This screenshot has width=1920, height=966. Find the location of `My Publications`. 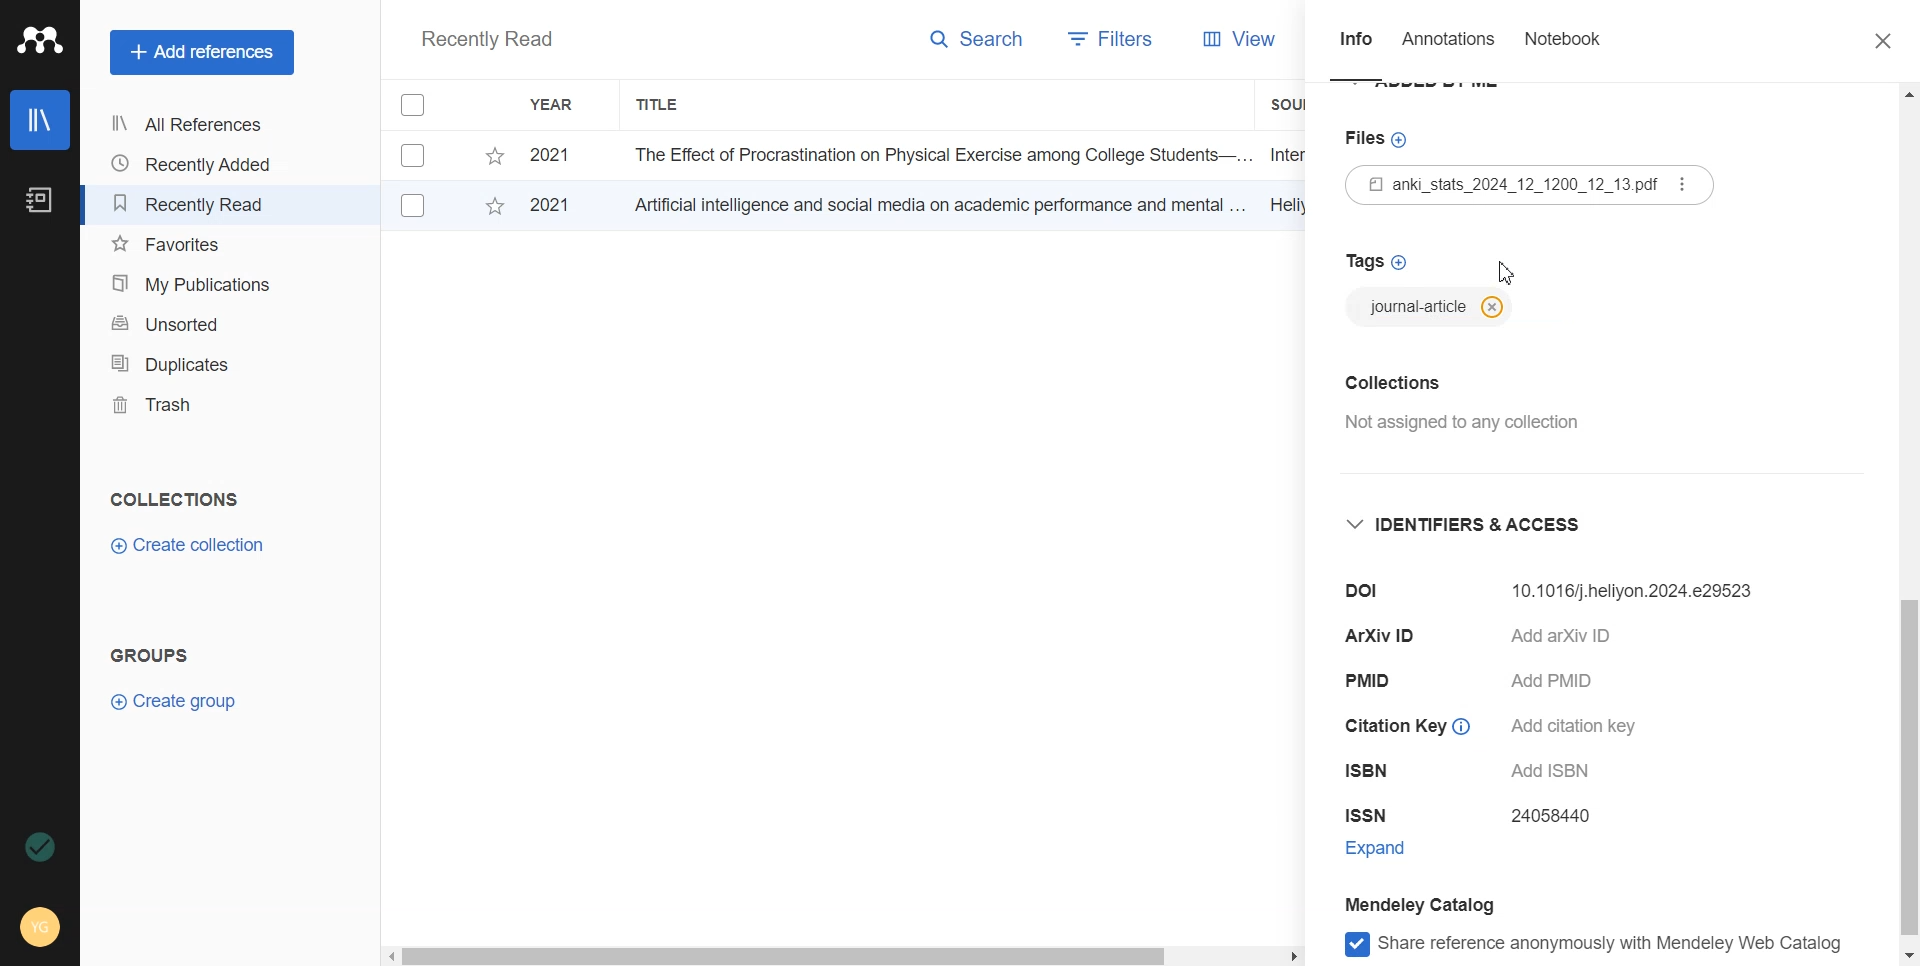

My Publications is located at coordinates (196, 284).